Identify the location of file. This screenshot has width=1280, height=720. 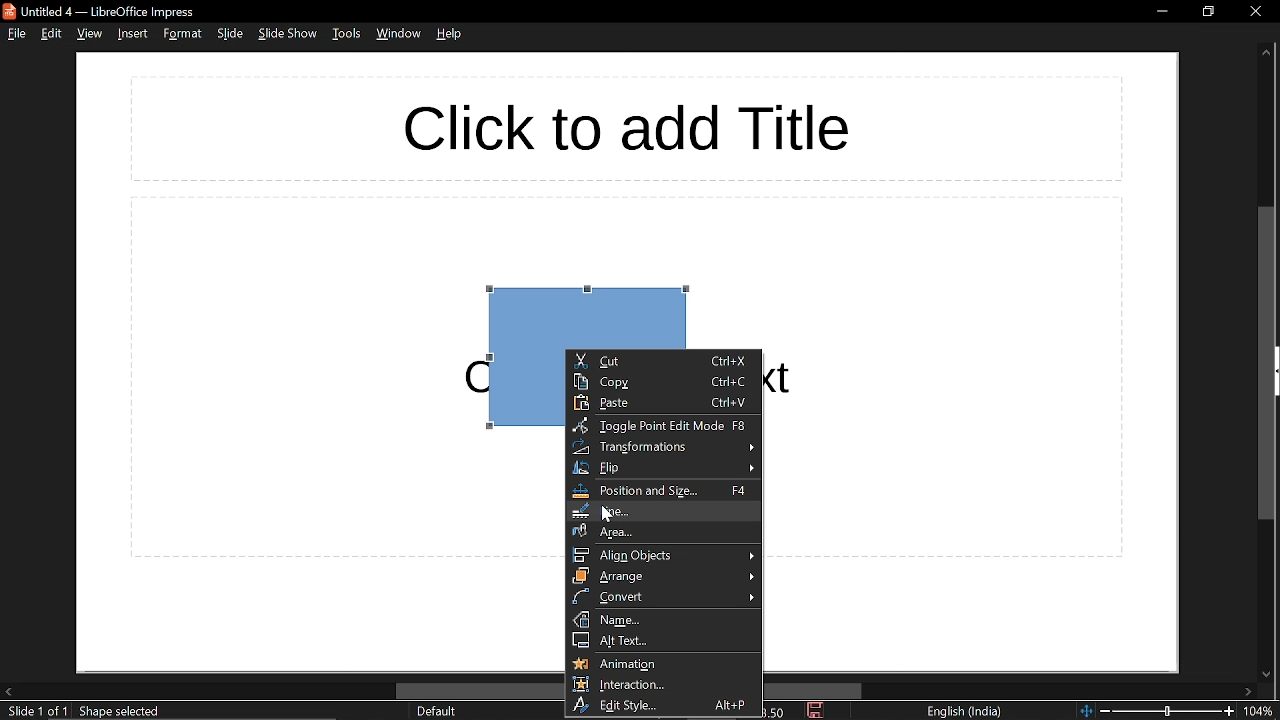
(18, 35).